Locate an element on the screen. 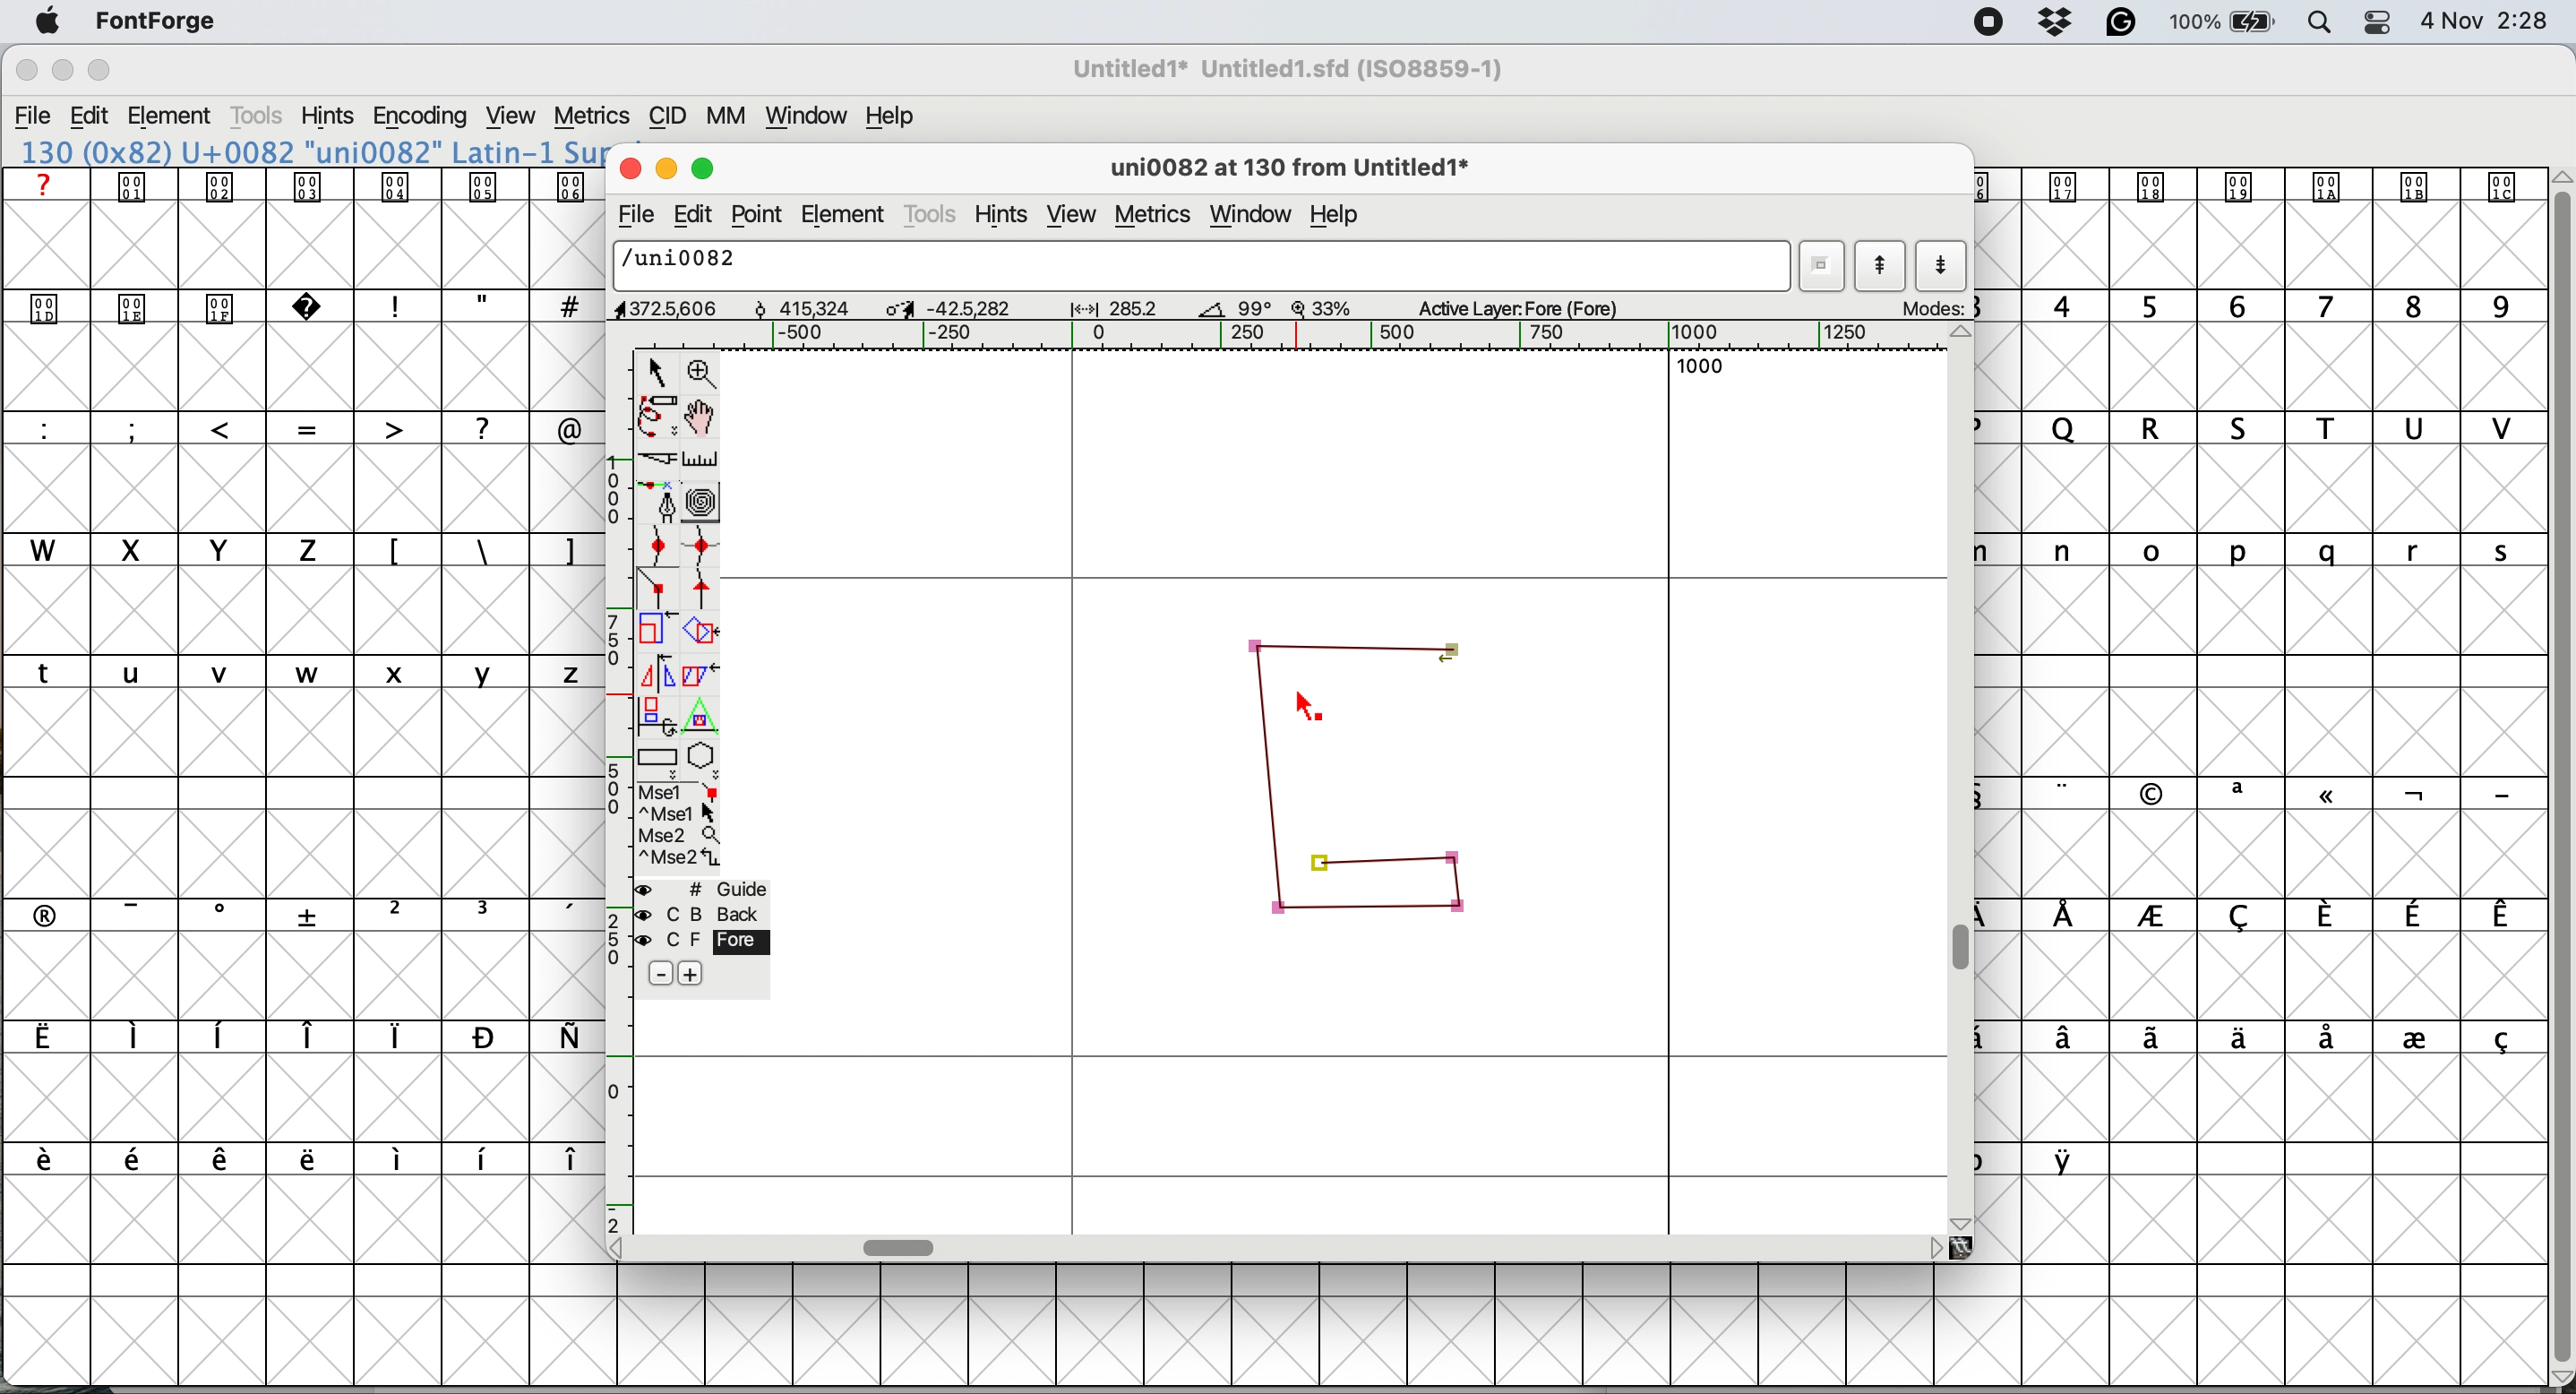  symbols is located at coordinates (2274, 1040).